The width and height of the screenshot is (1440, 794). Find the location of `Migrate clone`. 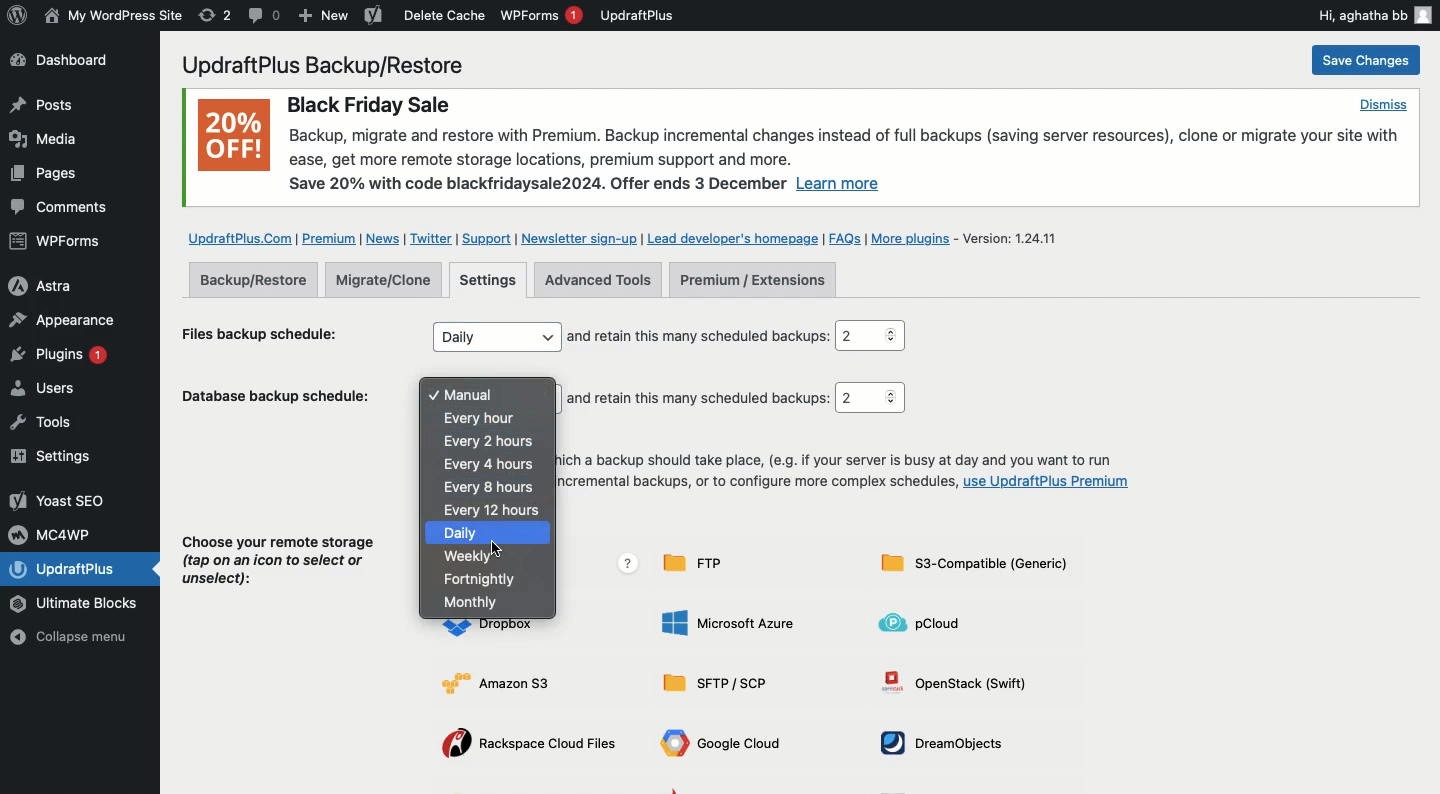

Migrate clone is located at coordinates (389, 281).